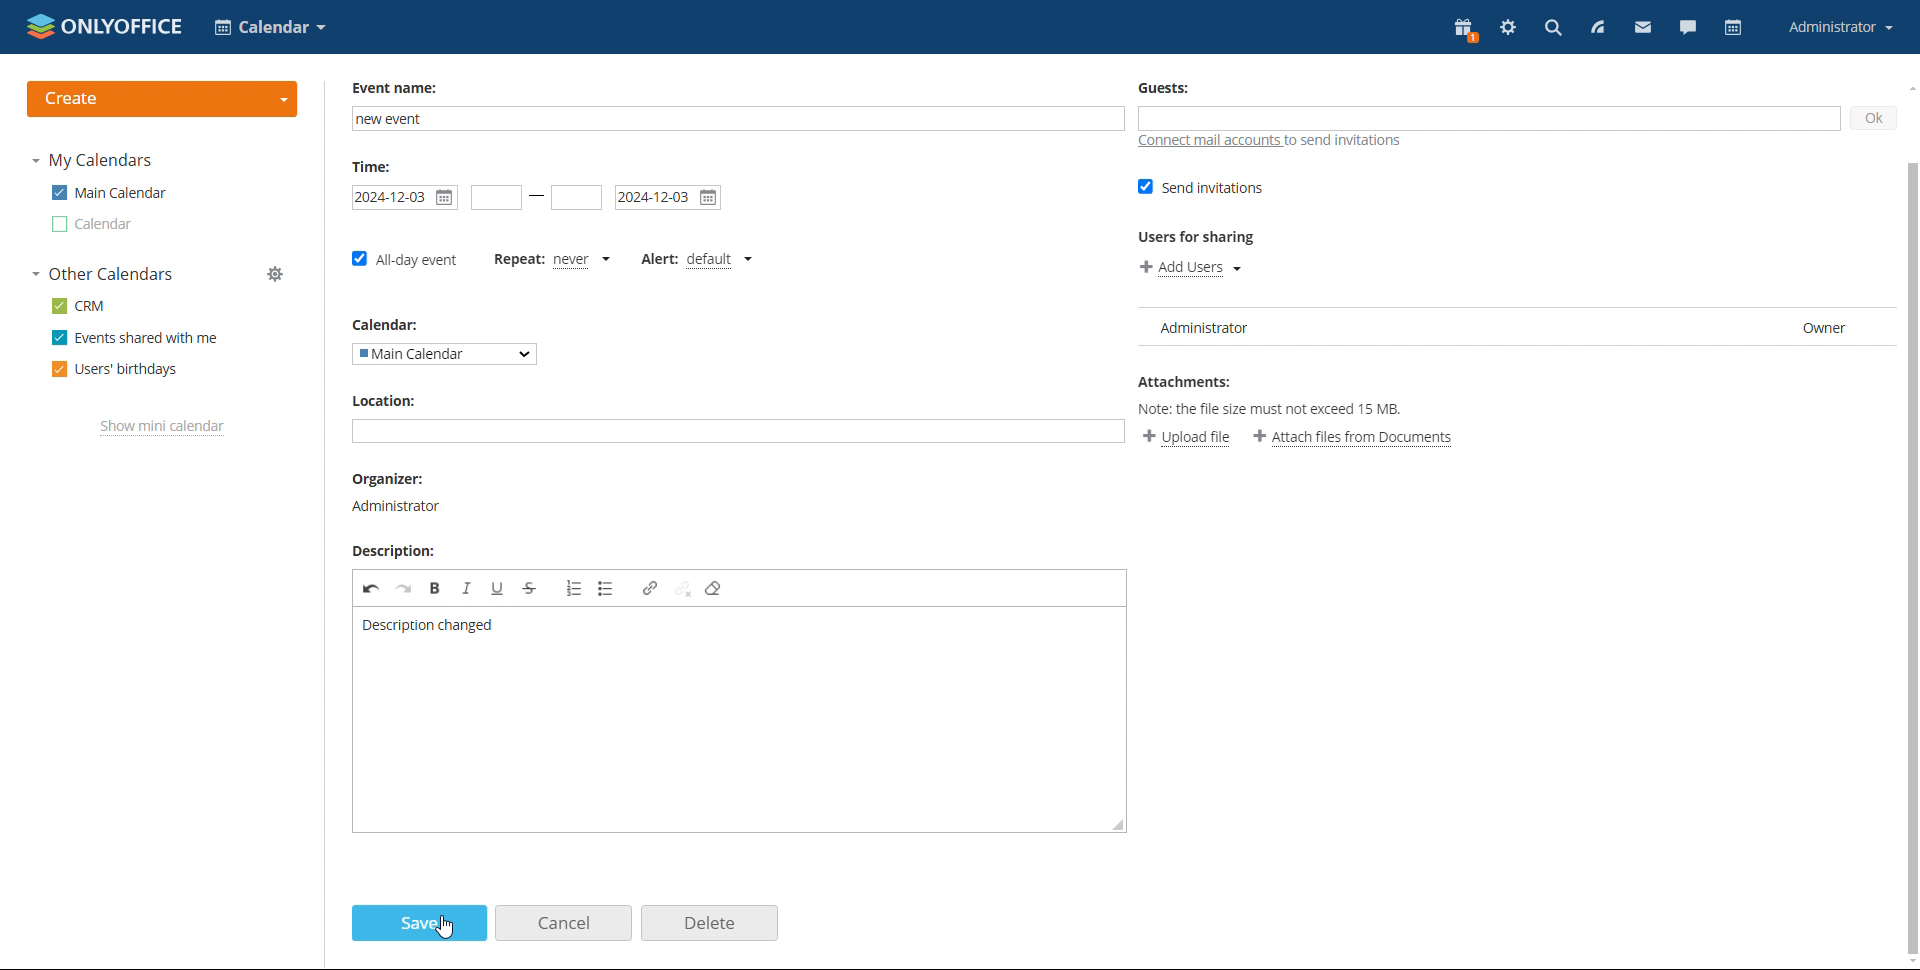 This screenshot has height=970, width=1920. What do you see at coordinates (738, 432) in the screenshot?
I see `add location` at bounding box center [738, 432].